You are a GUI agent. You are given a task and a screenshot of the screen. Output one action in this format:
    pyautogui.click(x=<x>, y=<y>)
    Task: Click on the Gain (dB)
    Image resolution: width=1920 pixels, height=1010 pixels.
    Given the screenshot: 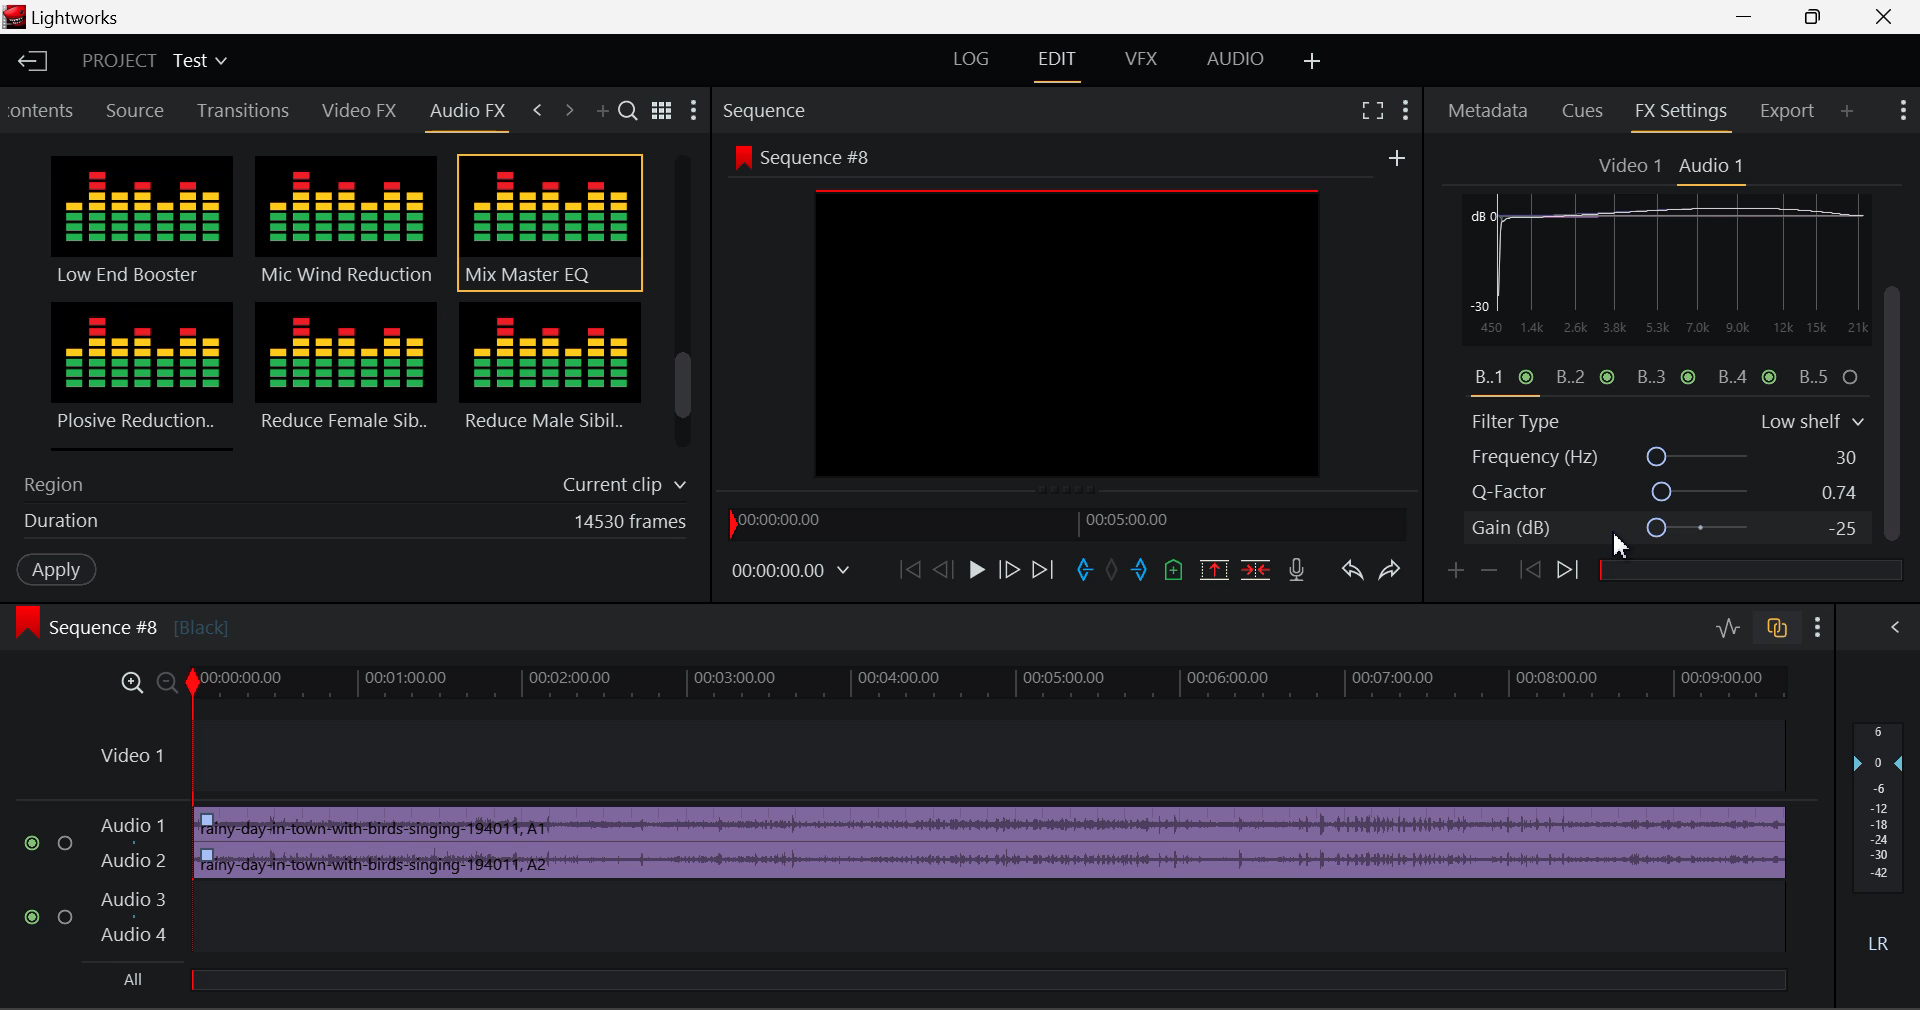 What is the action you would take?
    pyautogui.click(x=1664, y=528)
    